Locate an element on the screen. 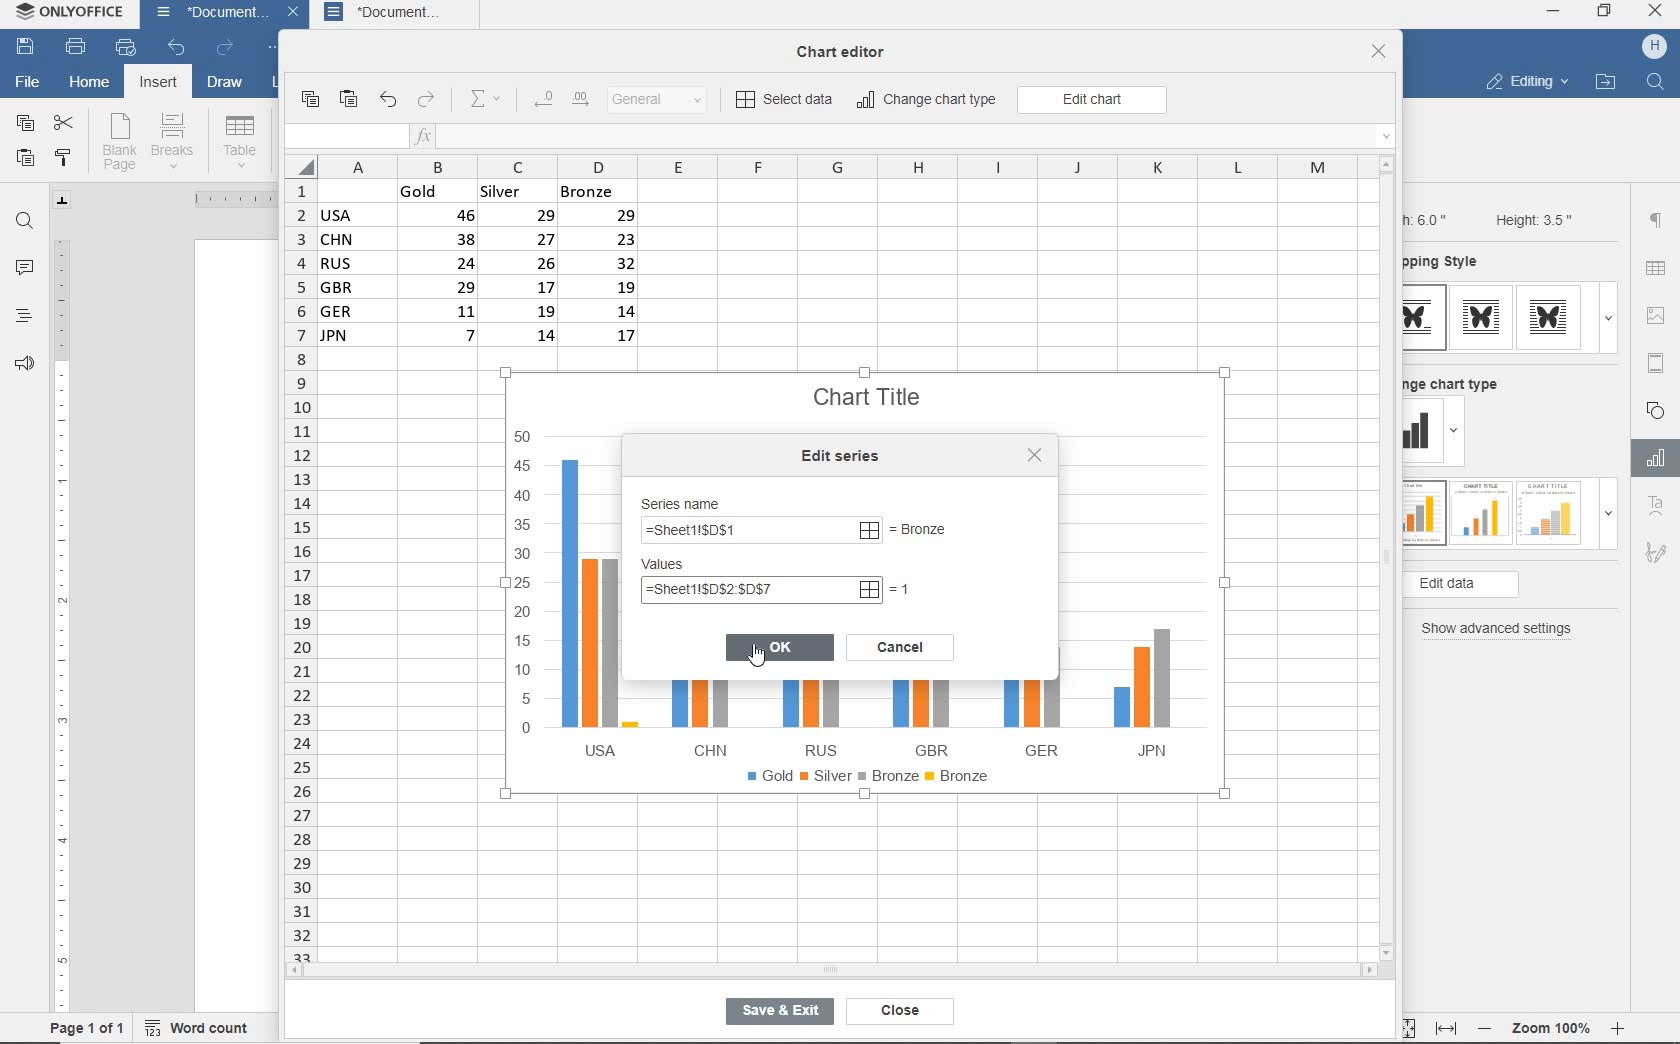 The height and width of the screenshot is (1044, 1680). shape is located at coordinates (1658, 409).